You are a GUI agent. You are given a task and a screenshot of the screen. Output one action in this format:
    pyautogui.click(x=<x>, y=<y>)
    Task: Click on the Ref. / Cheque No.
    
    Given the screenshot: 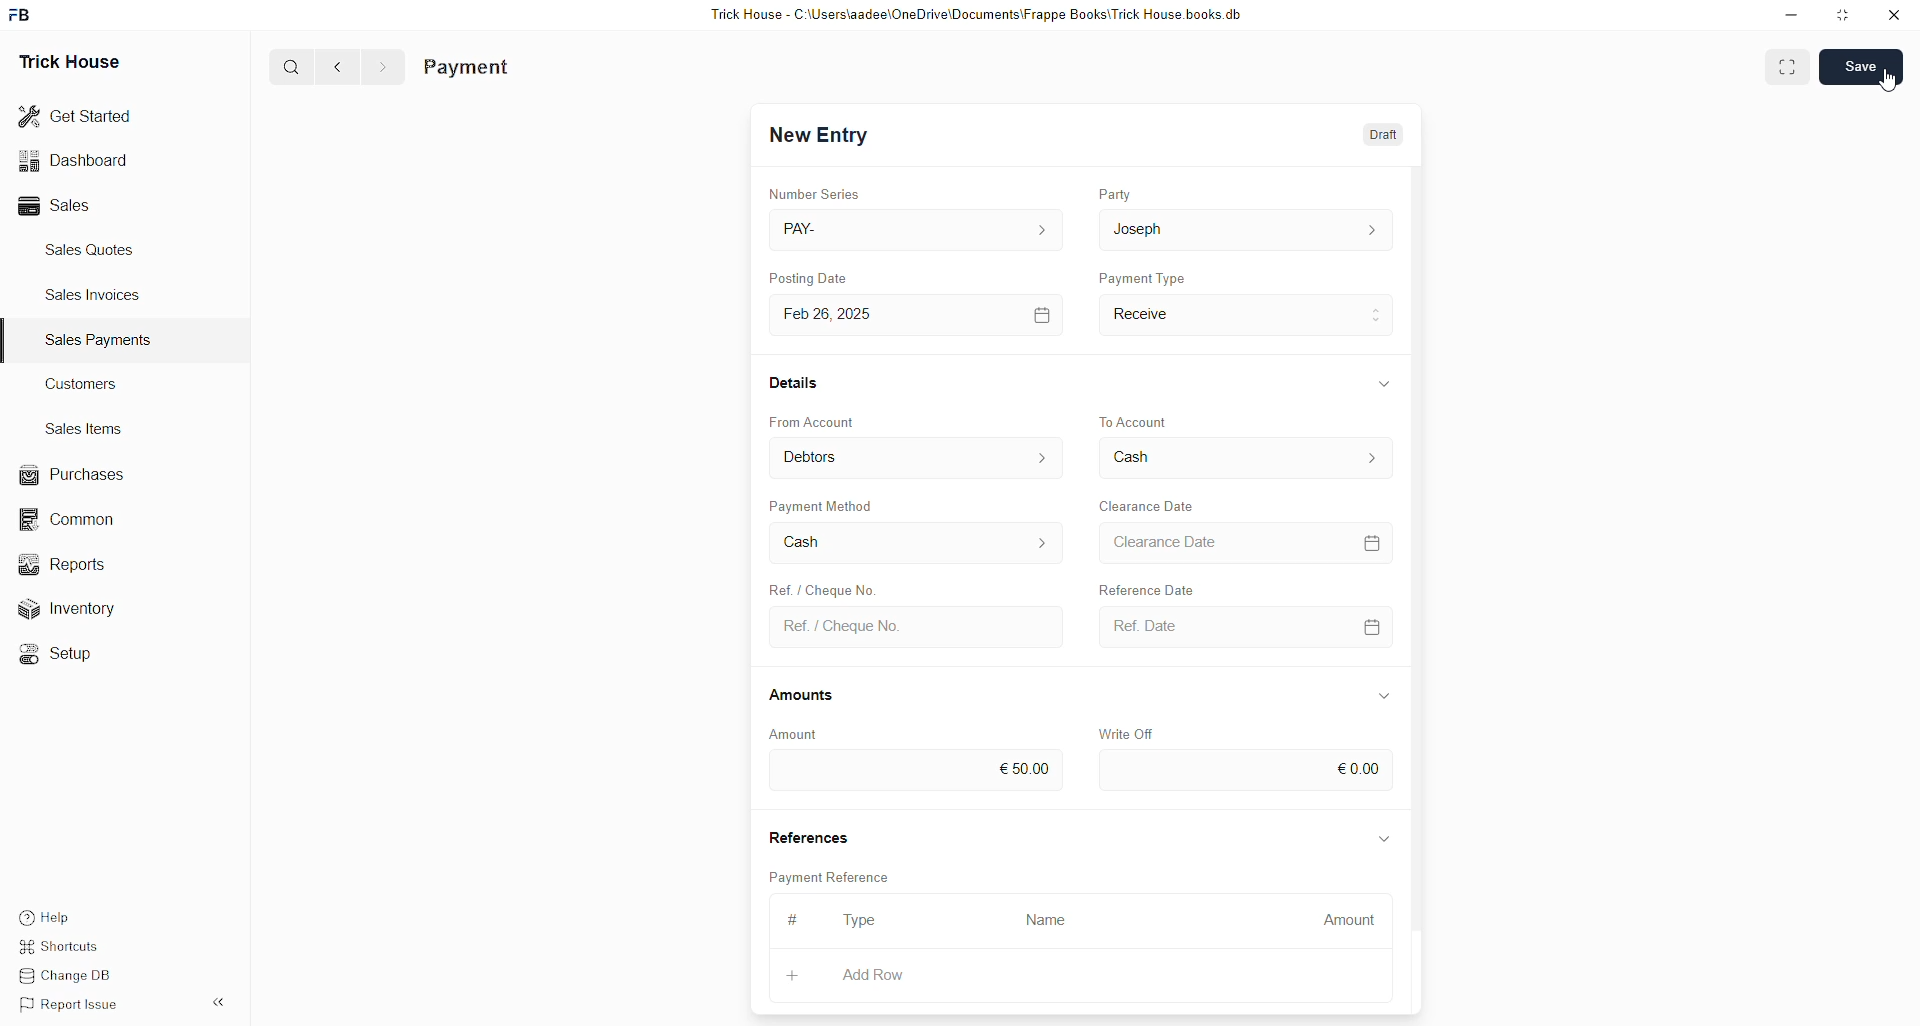 What is the action you would take?
    pyautogui.click(x=920, y=628)
    